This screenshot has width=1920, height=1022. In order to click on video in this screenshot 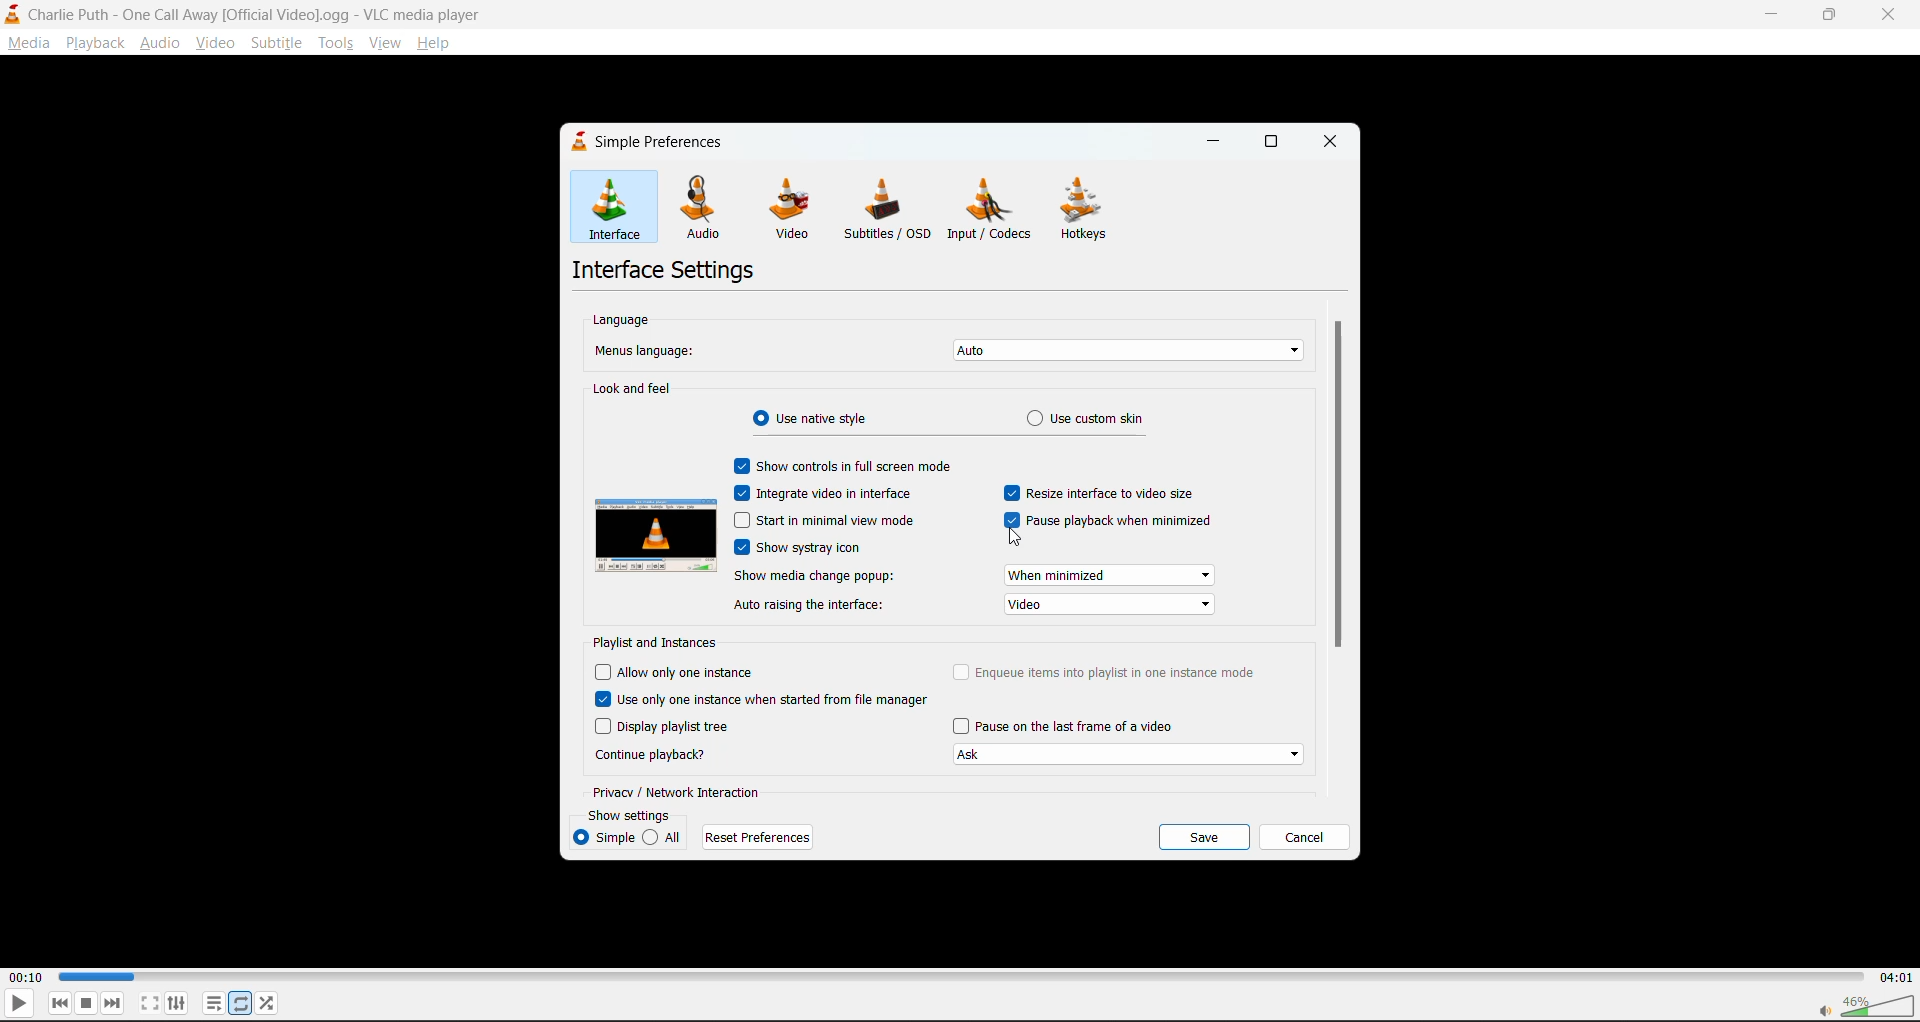, I will do `click(794, 211)`.